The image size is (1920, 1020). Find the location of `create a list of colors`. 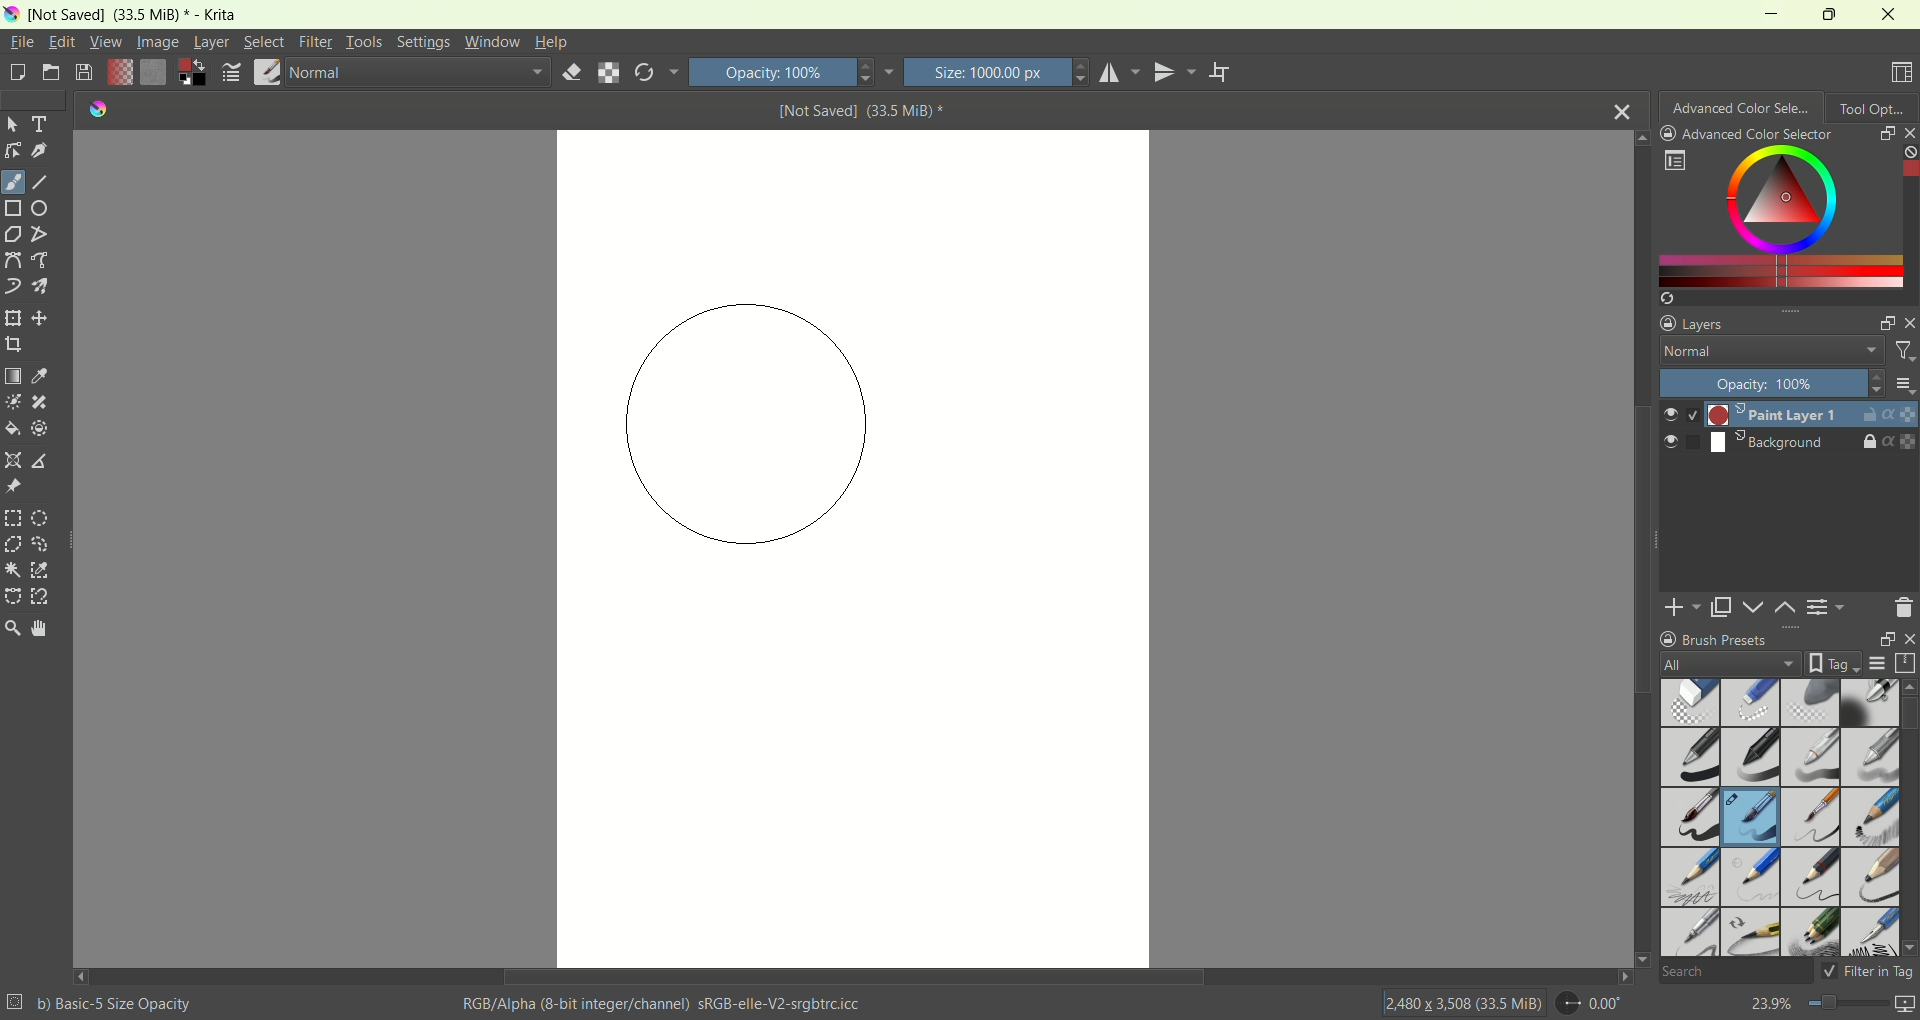

create a list of colors is located at coordinates (1788, 298).